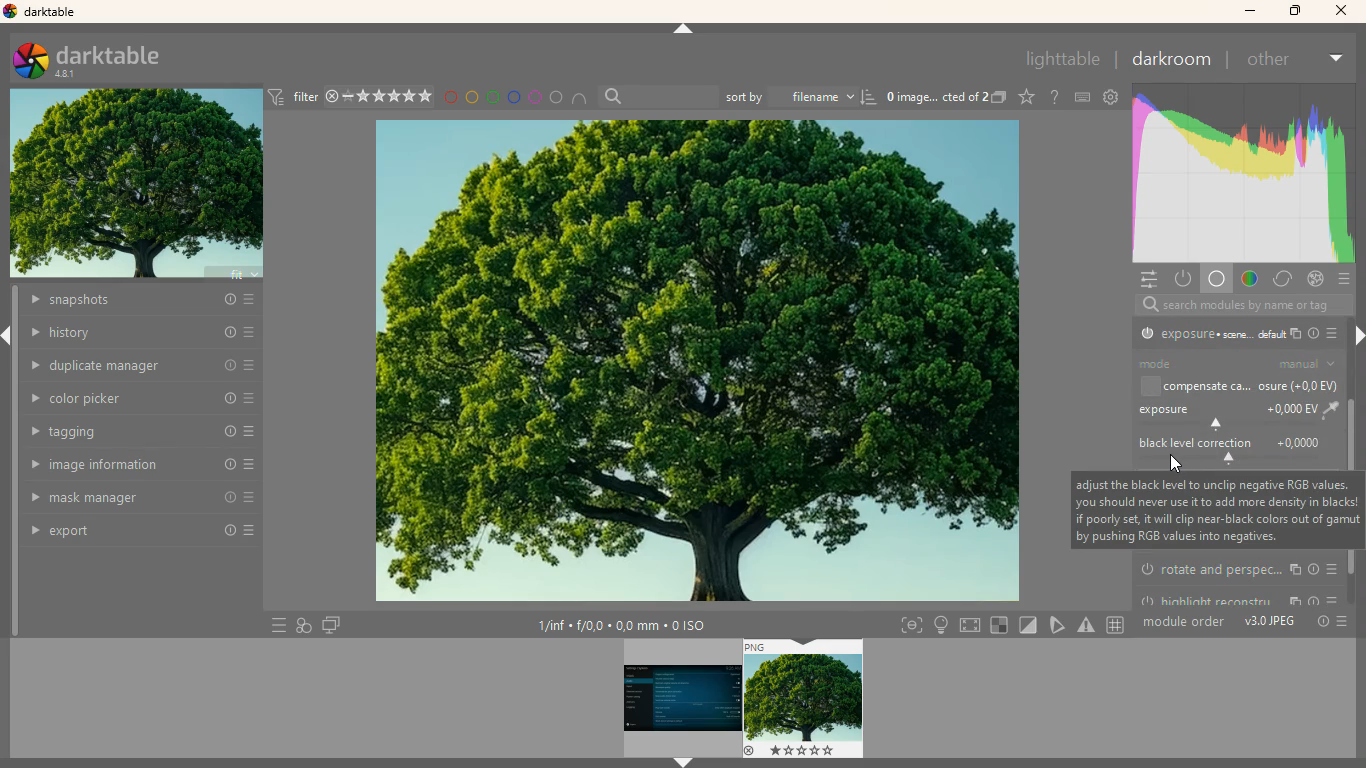 This screenshot has width=1366, height=768. What do you see at coordinates (1340, 59) in the screenshot?
I see `more` at bounding box center [1340, 59].